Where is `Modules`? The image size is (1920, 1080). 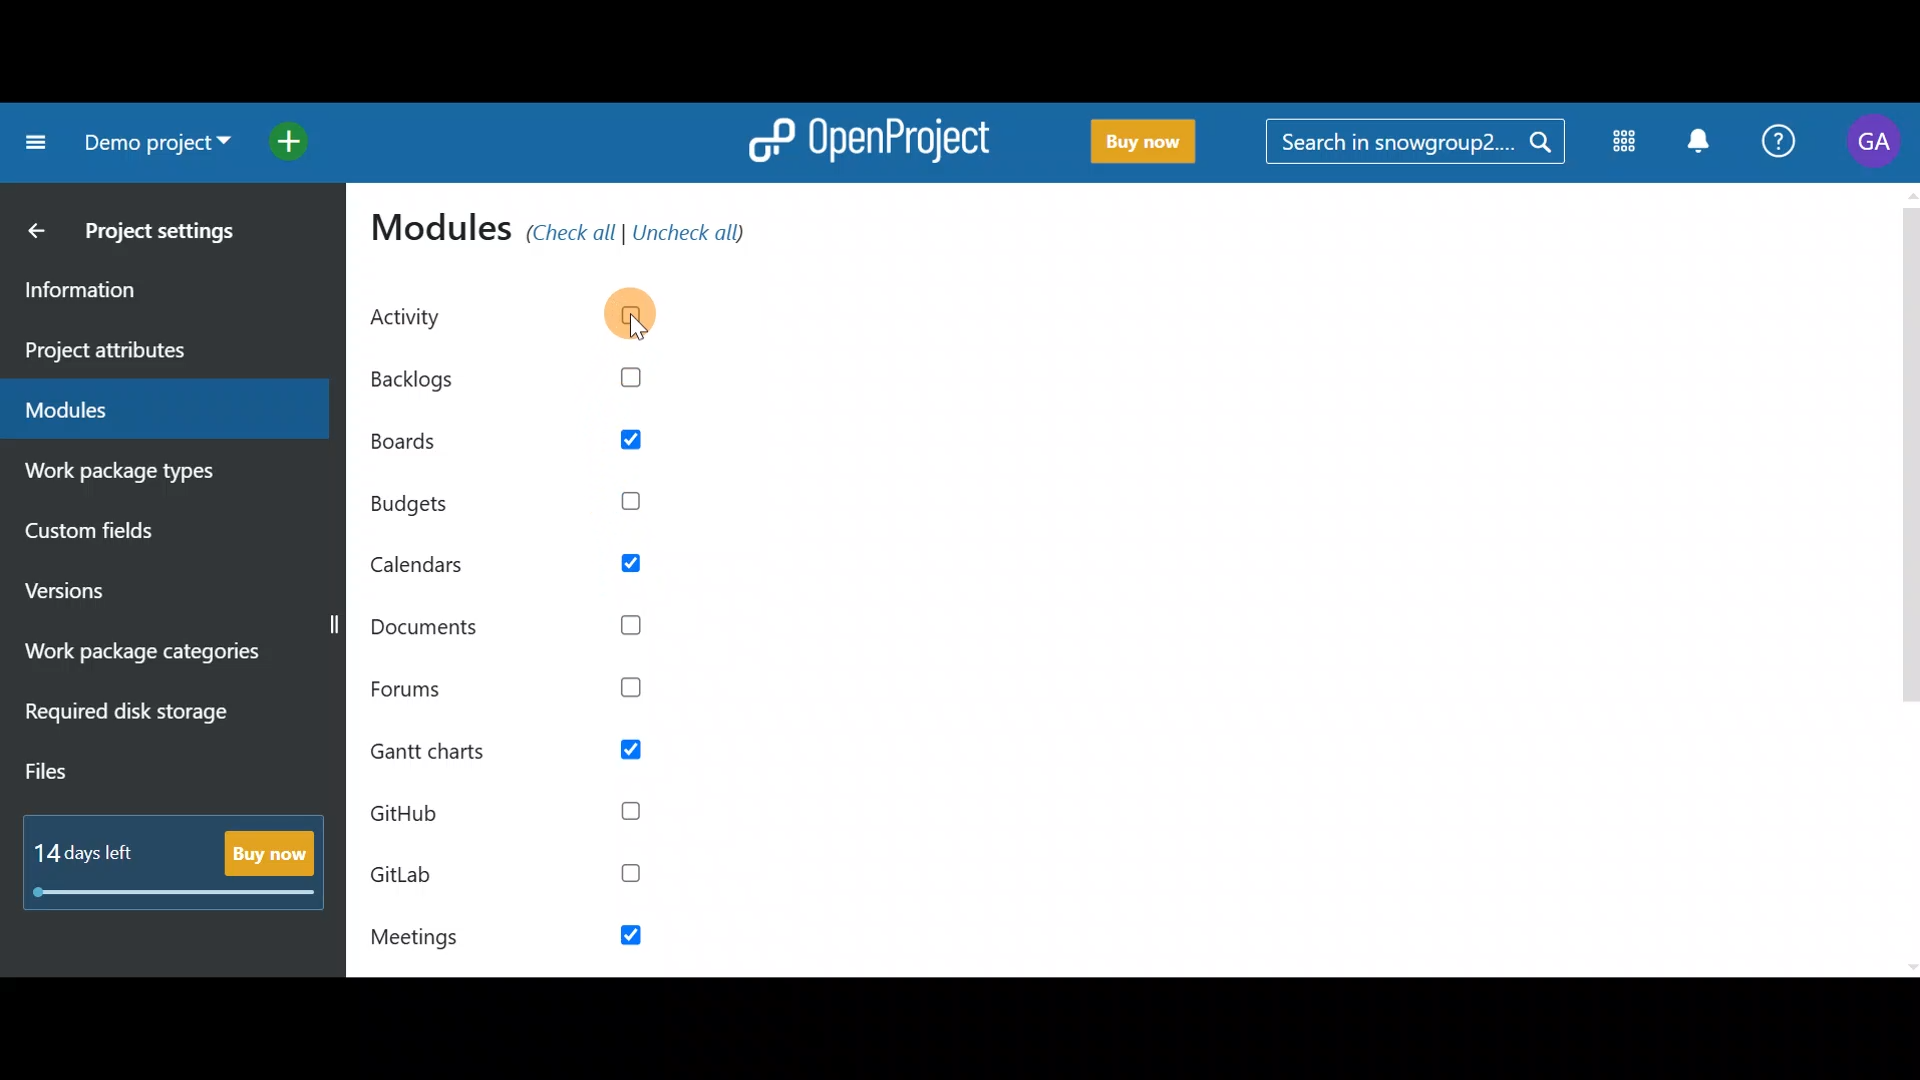
Modules is located at coordinates (157, 403).